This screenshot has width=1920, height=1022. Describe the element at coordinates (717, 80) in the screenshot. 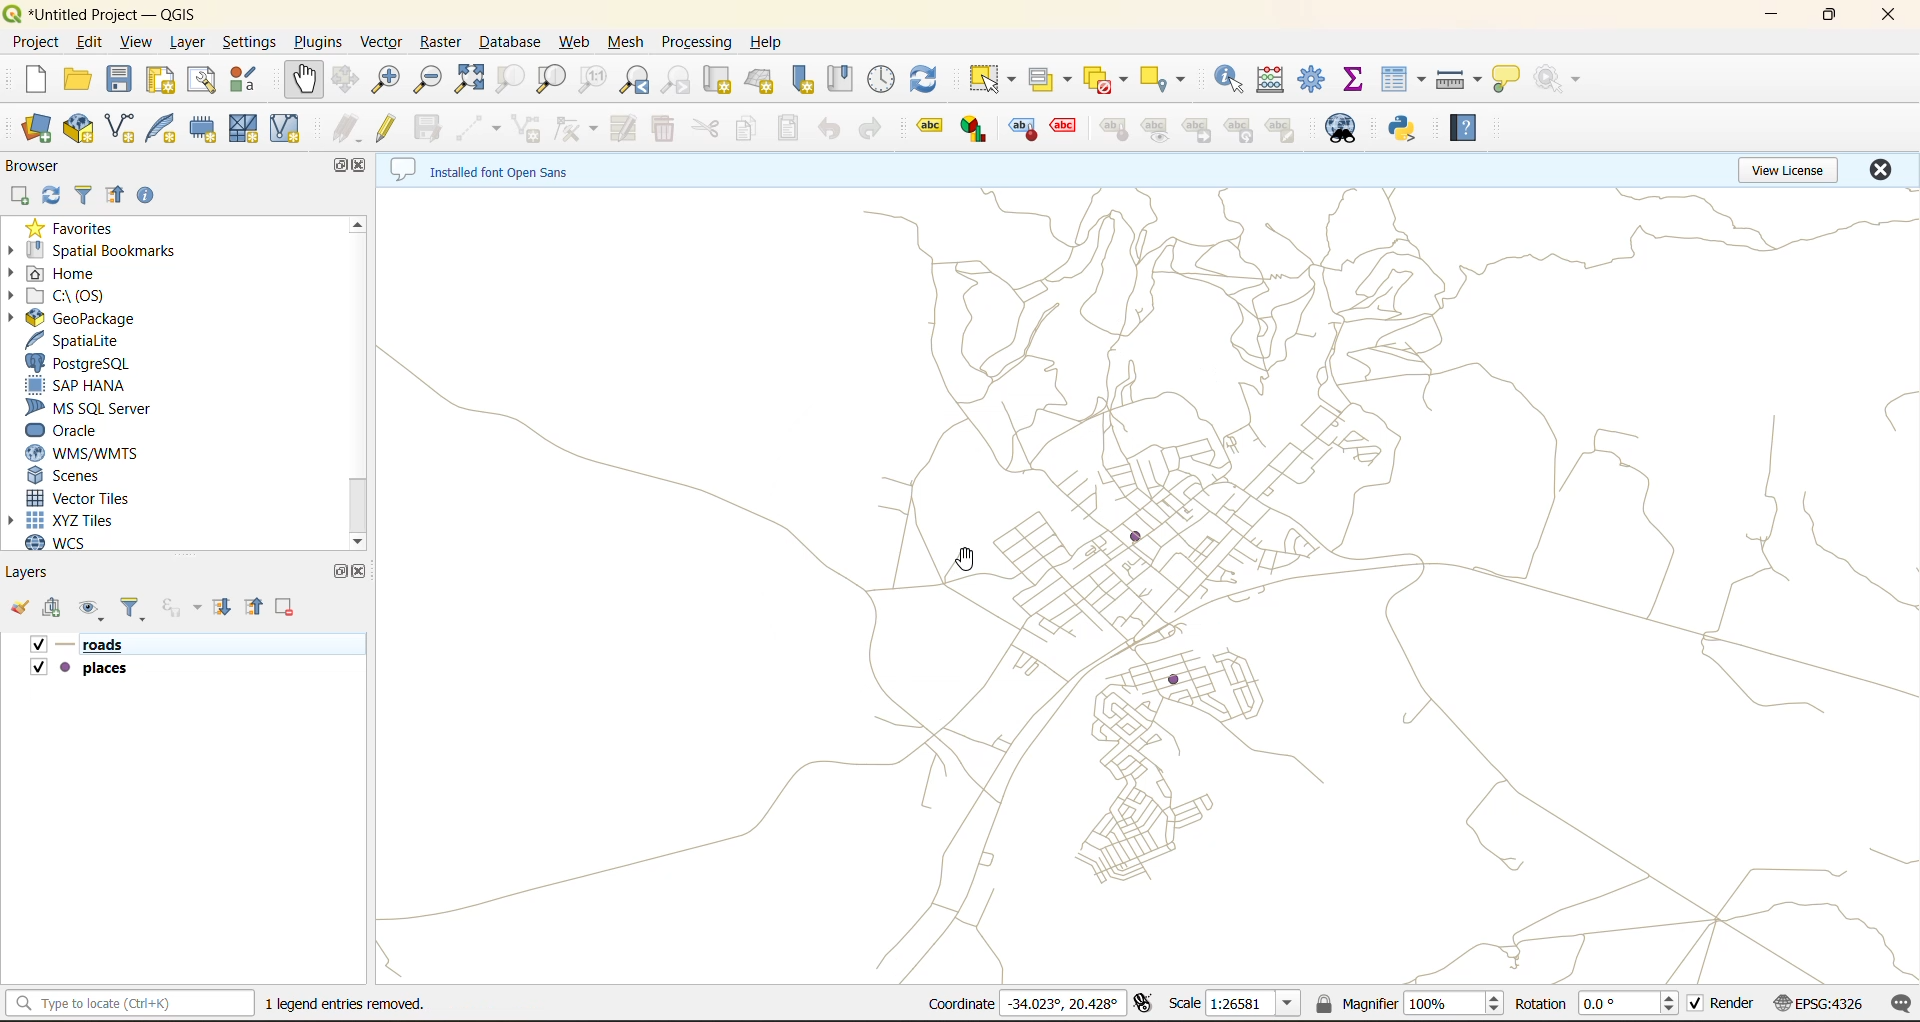

I see `new map view` at that location.